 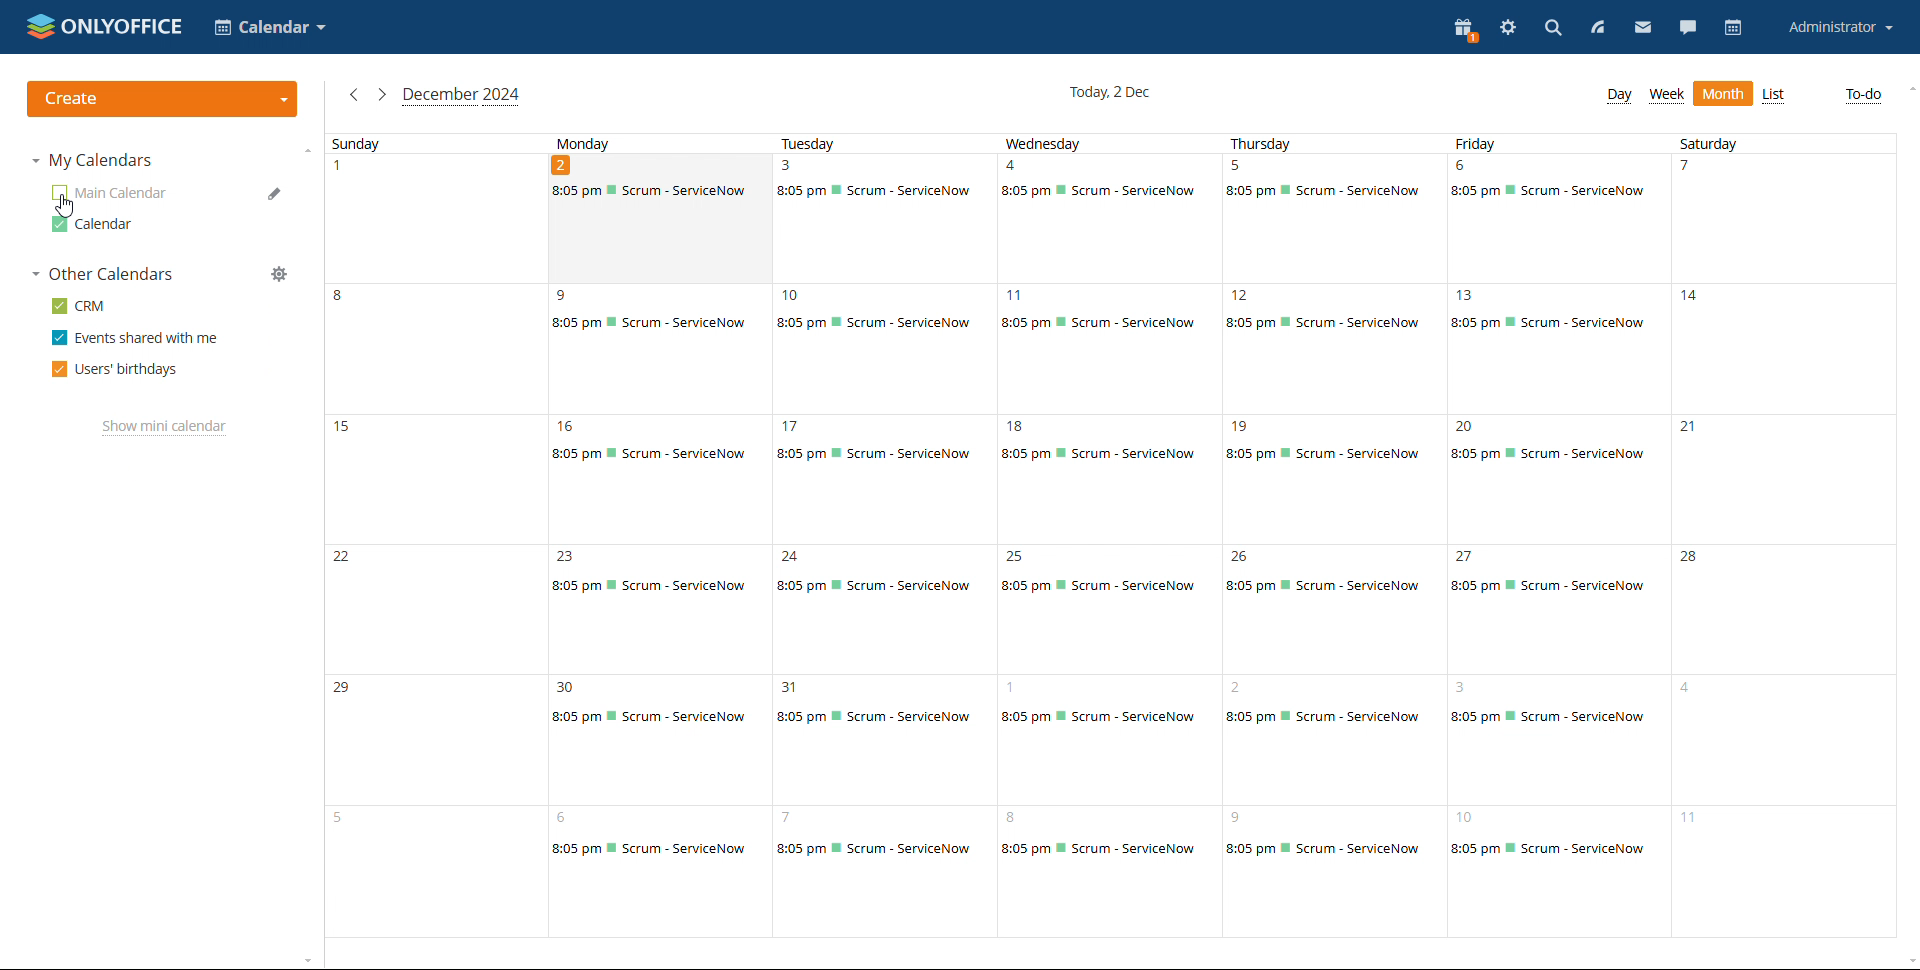 What do you see at coordinates (354, 95) in the screenshot?
I see `previous month` at bounding box center [354, 95].